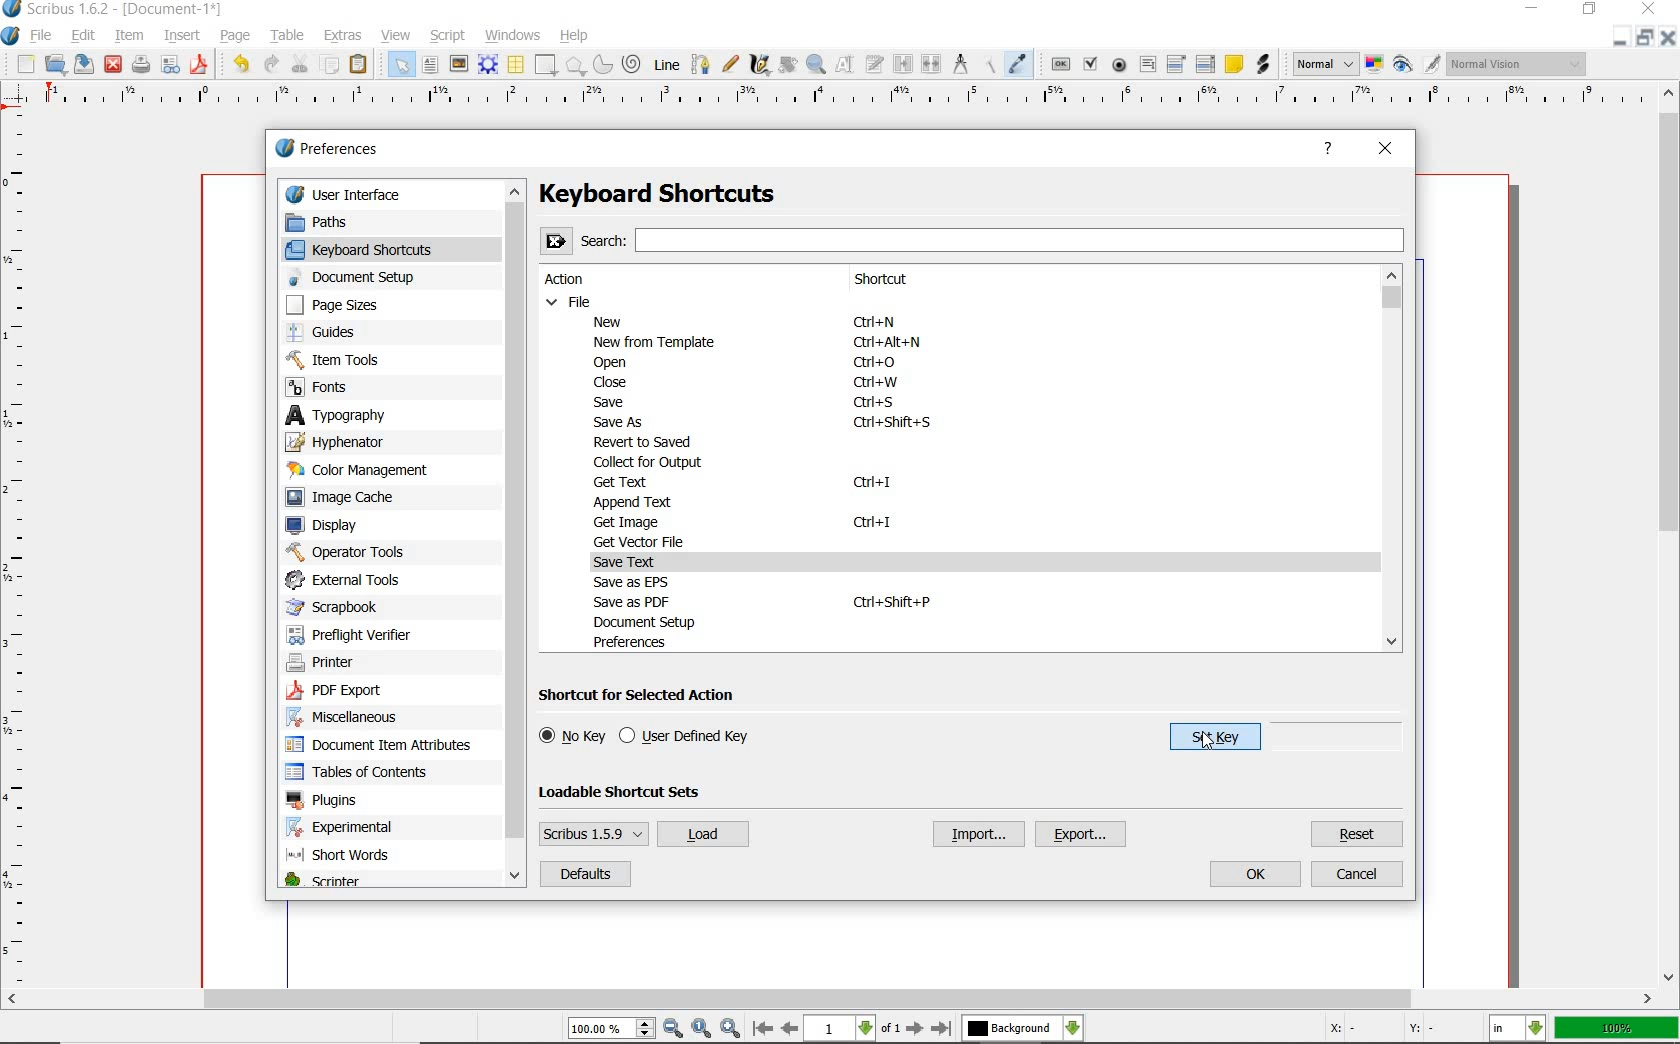  What do you see at coordinates (1082, 835) in the screenshot?
I see `export` at bounding box center [1082, 835].